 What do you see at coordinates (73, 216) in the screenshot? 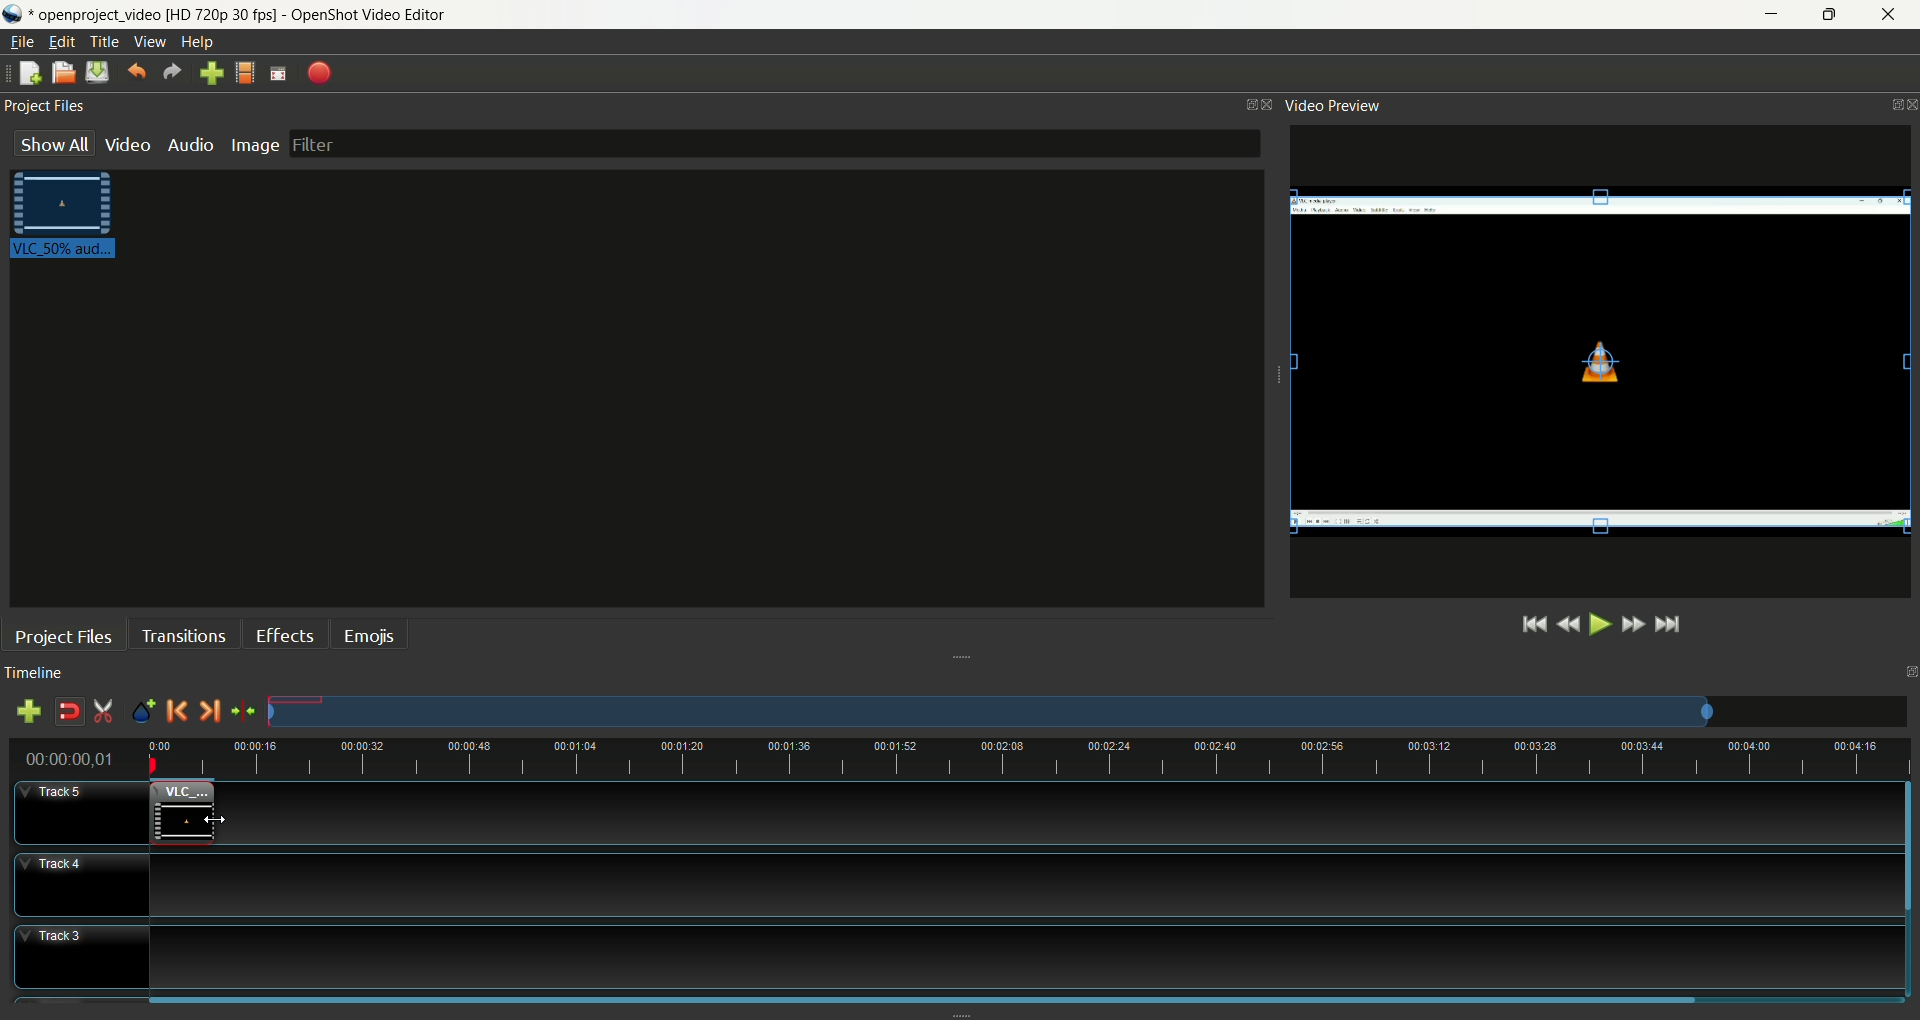
I see `video clip` at bounding box center [73, 216].